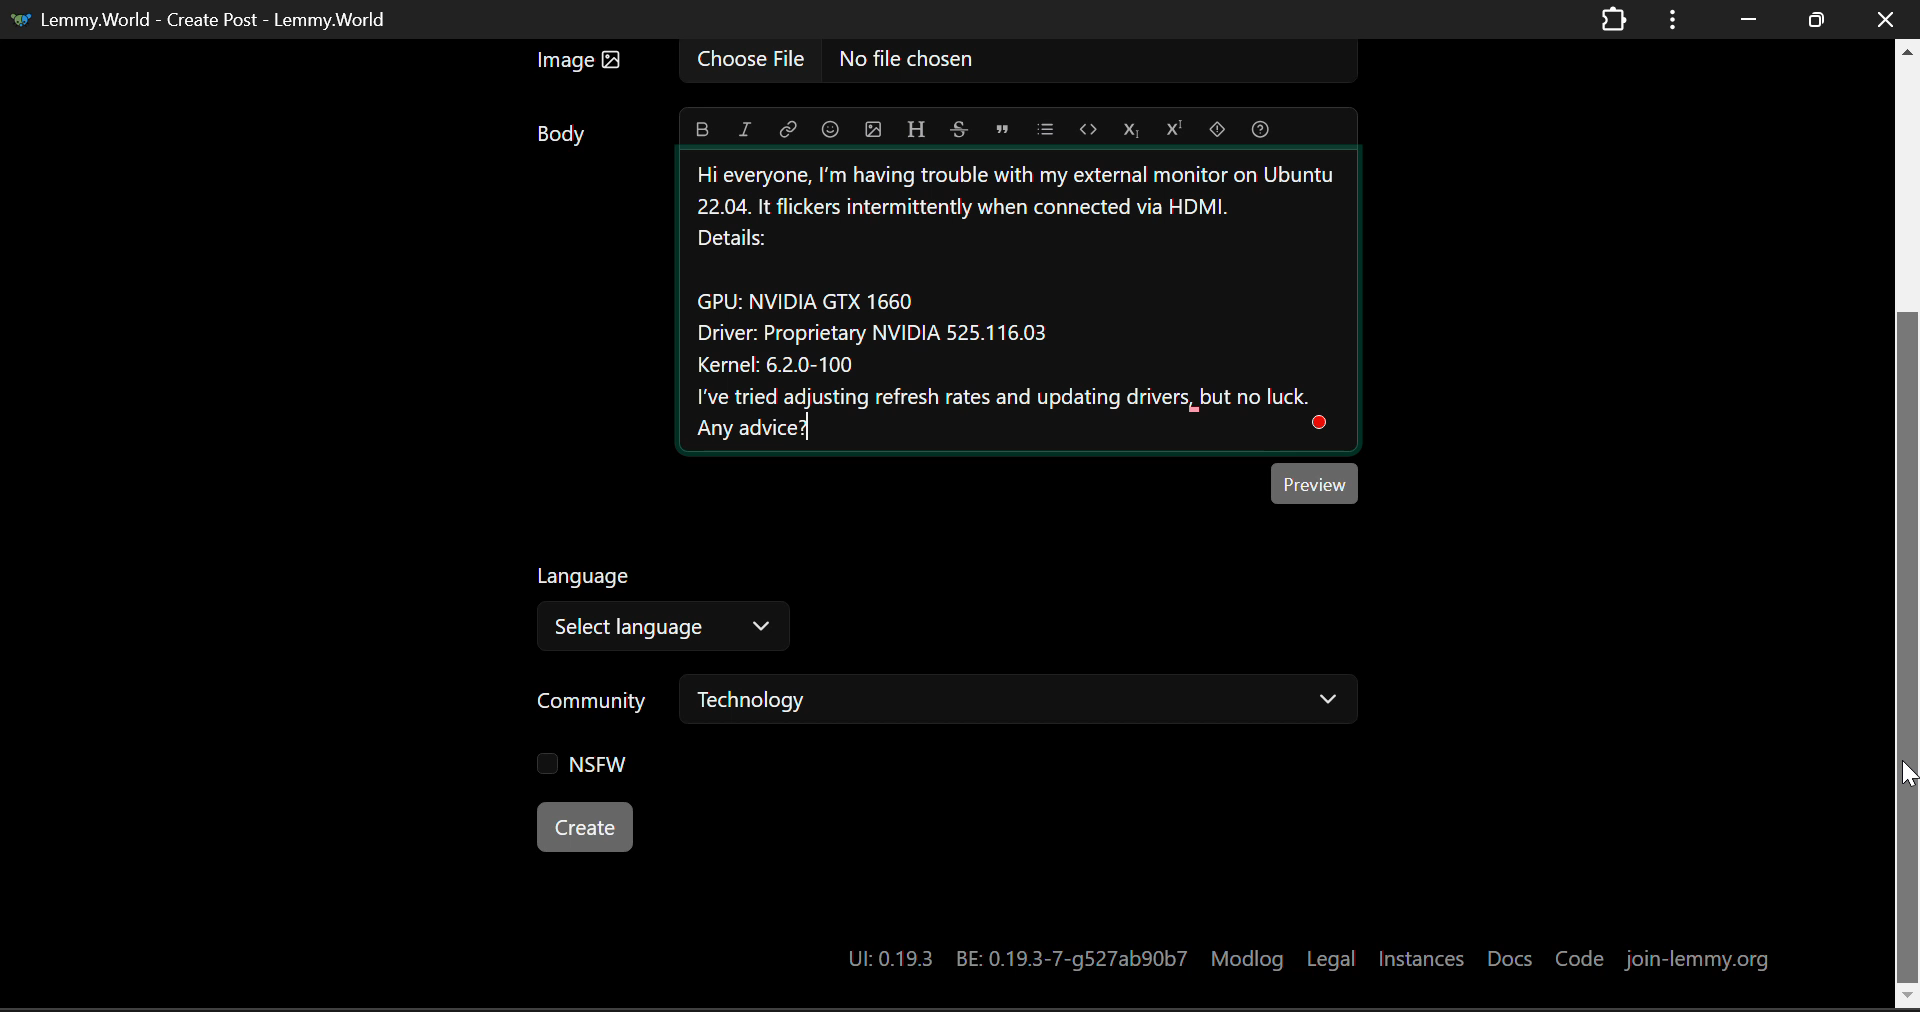 This screenshot has width=1920, height=1012. I want to click on Code, so click(1088, 128).